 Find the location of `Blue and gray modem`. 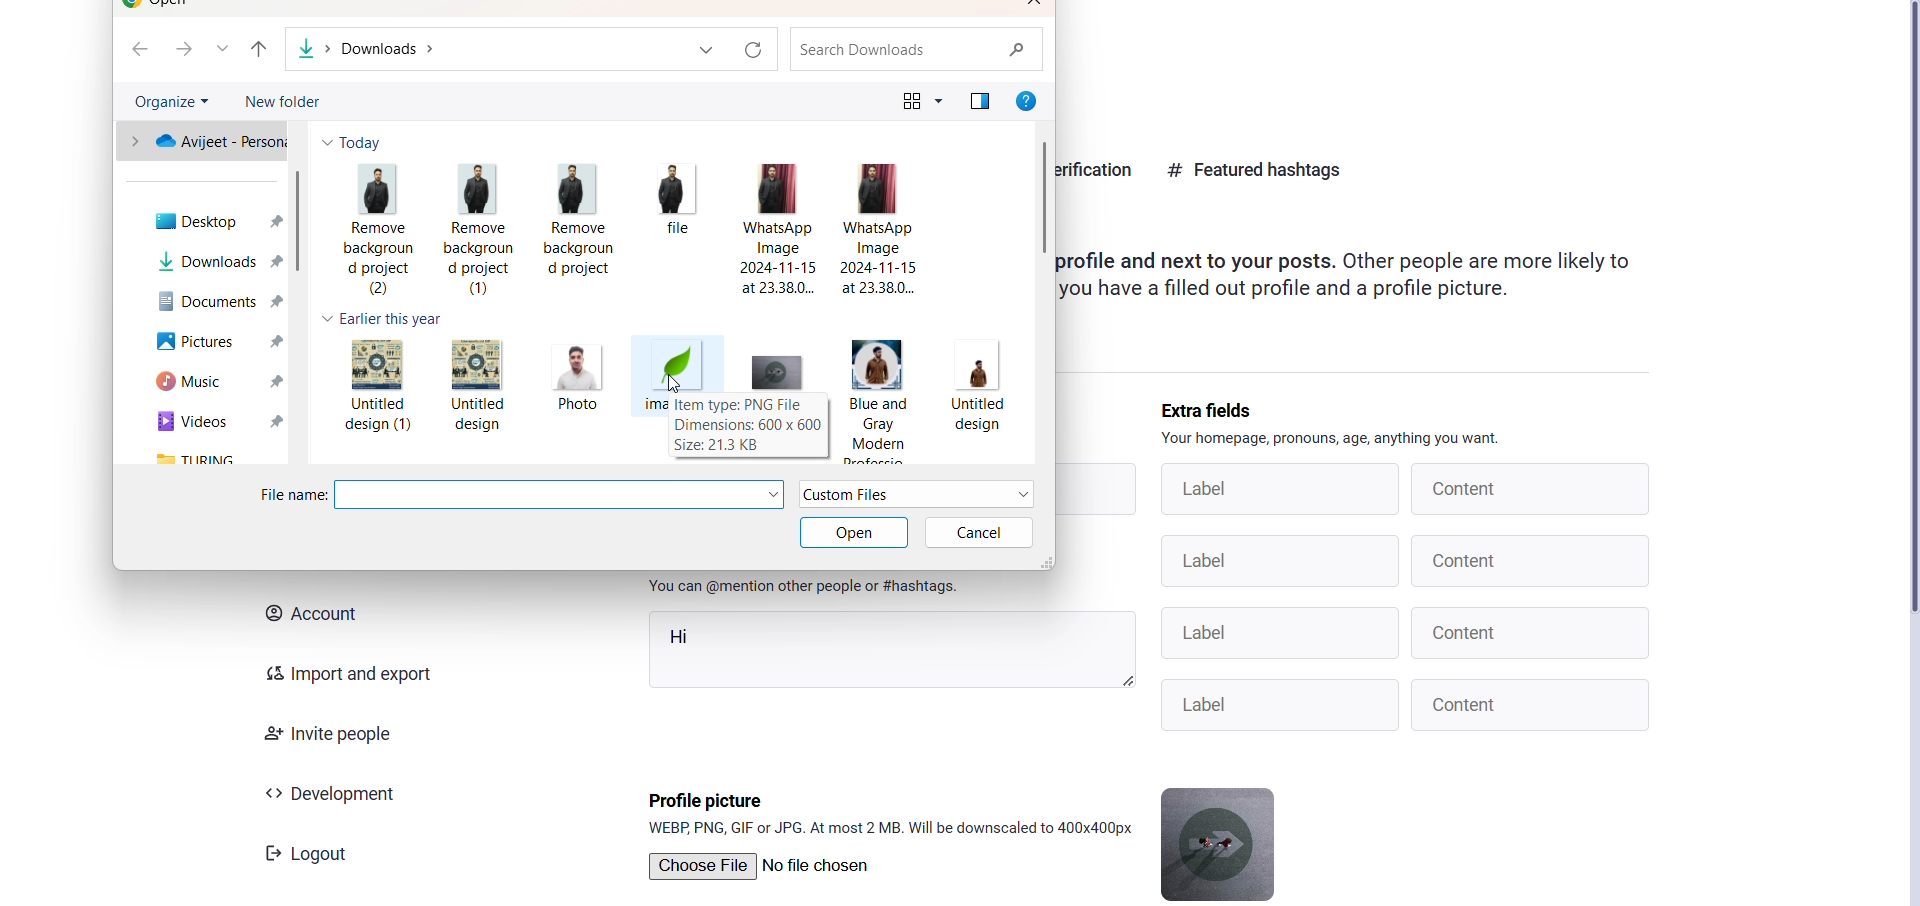

Blue and gray modem is located at coordinates (877, 396).